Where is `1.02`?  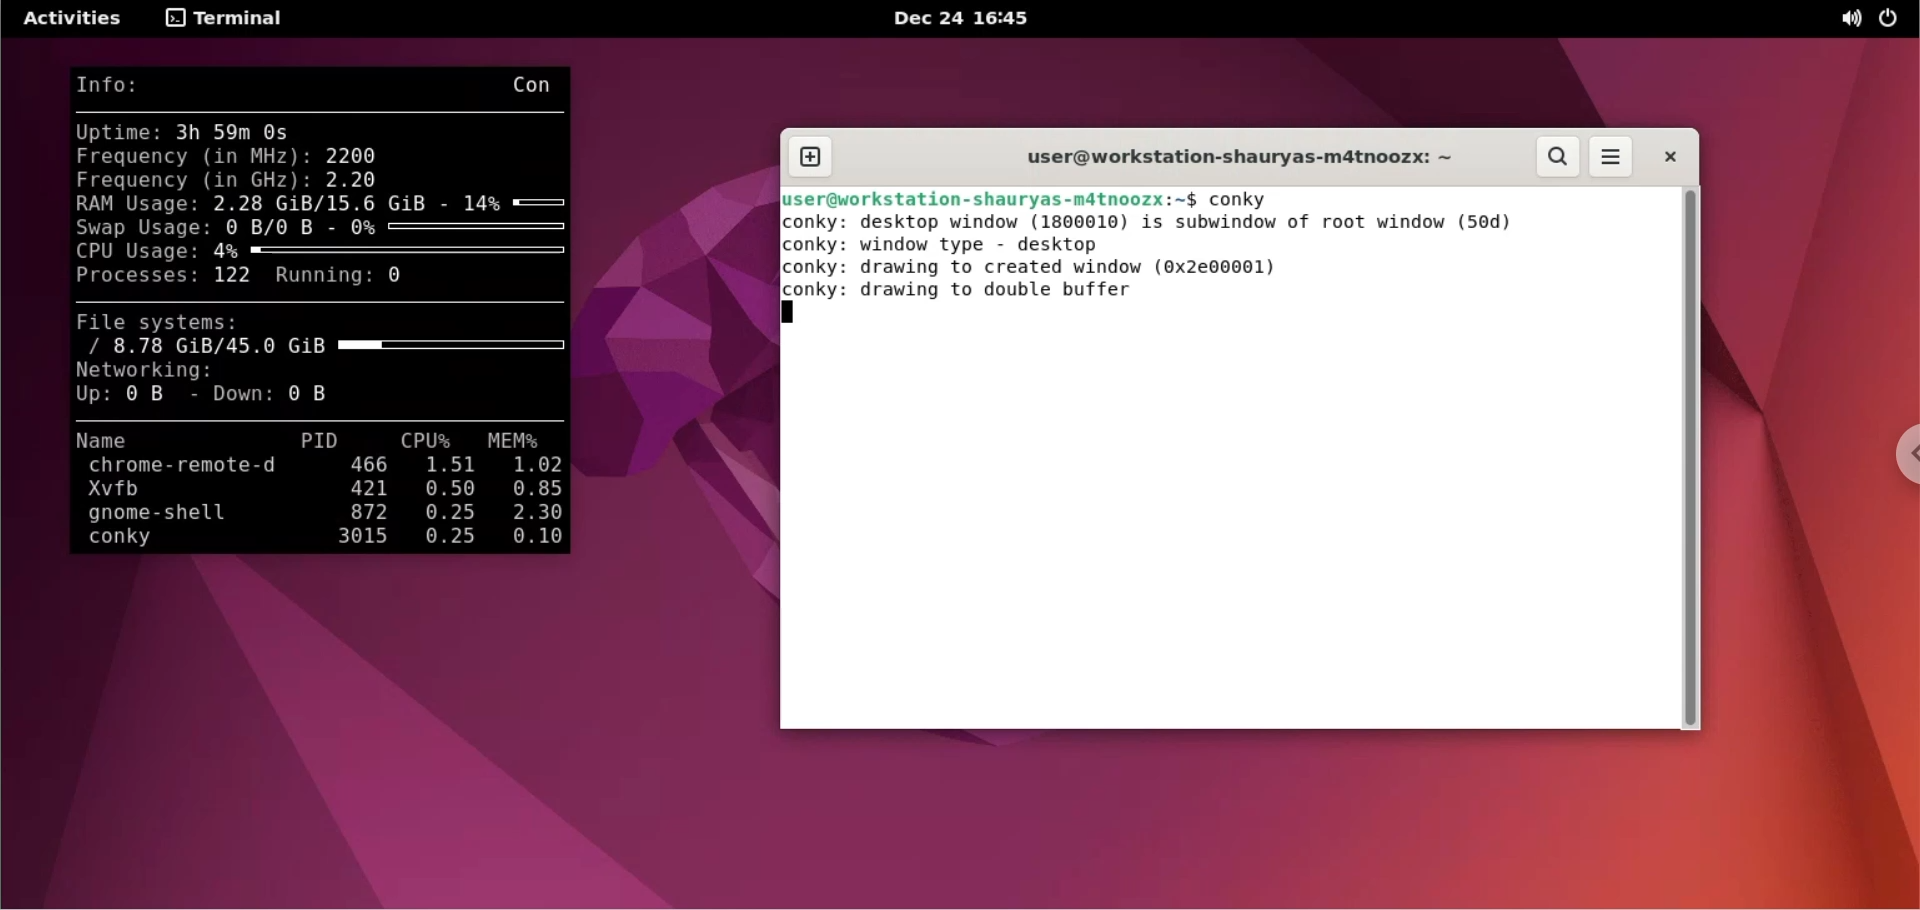
1.02 is located at coordinates (536, 466).